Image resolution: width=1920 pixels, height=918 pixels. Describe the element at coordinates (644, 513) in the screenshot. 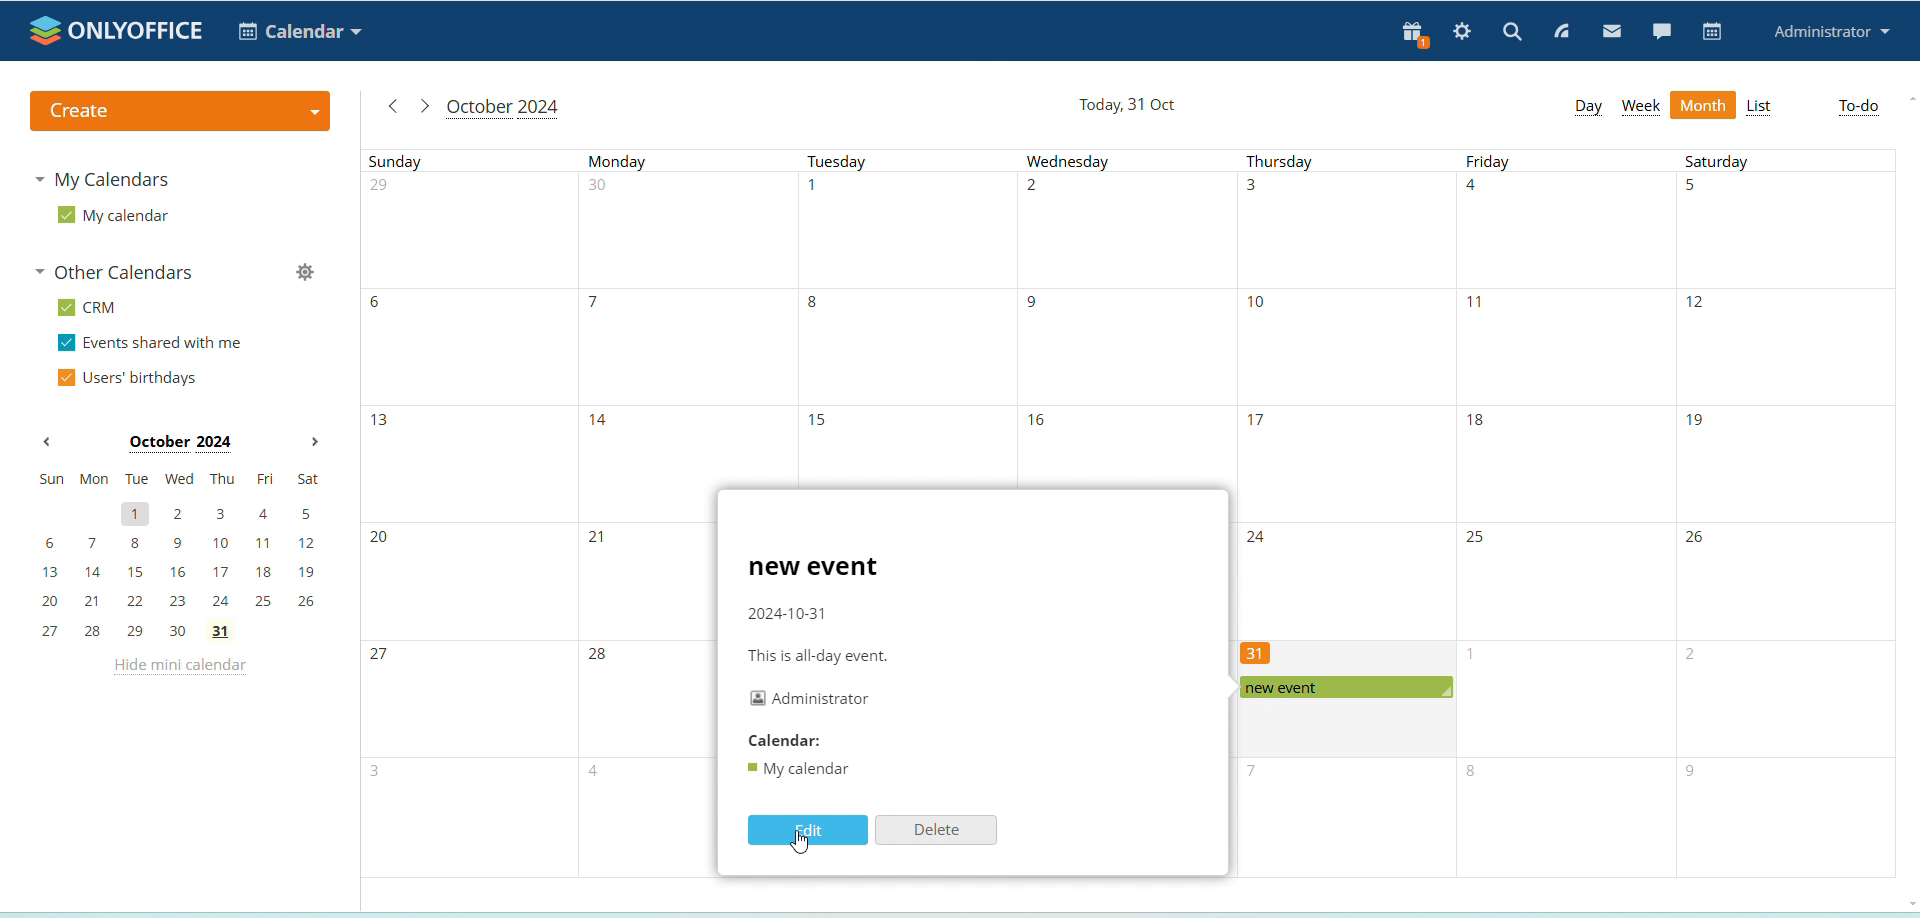

I see `monday` at that location.